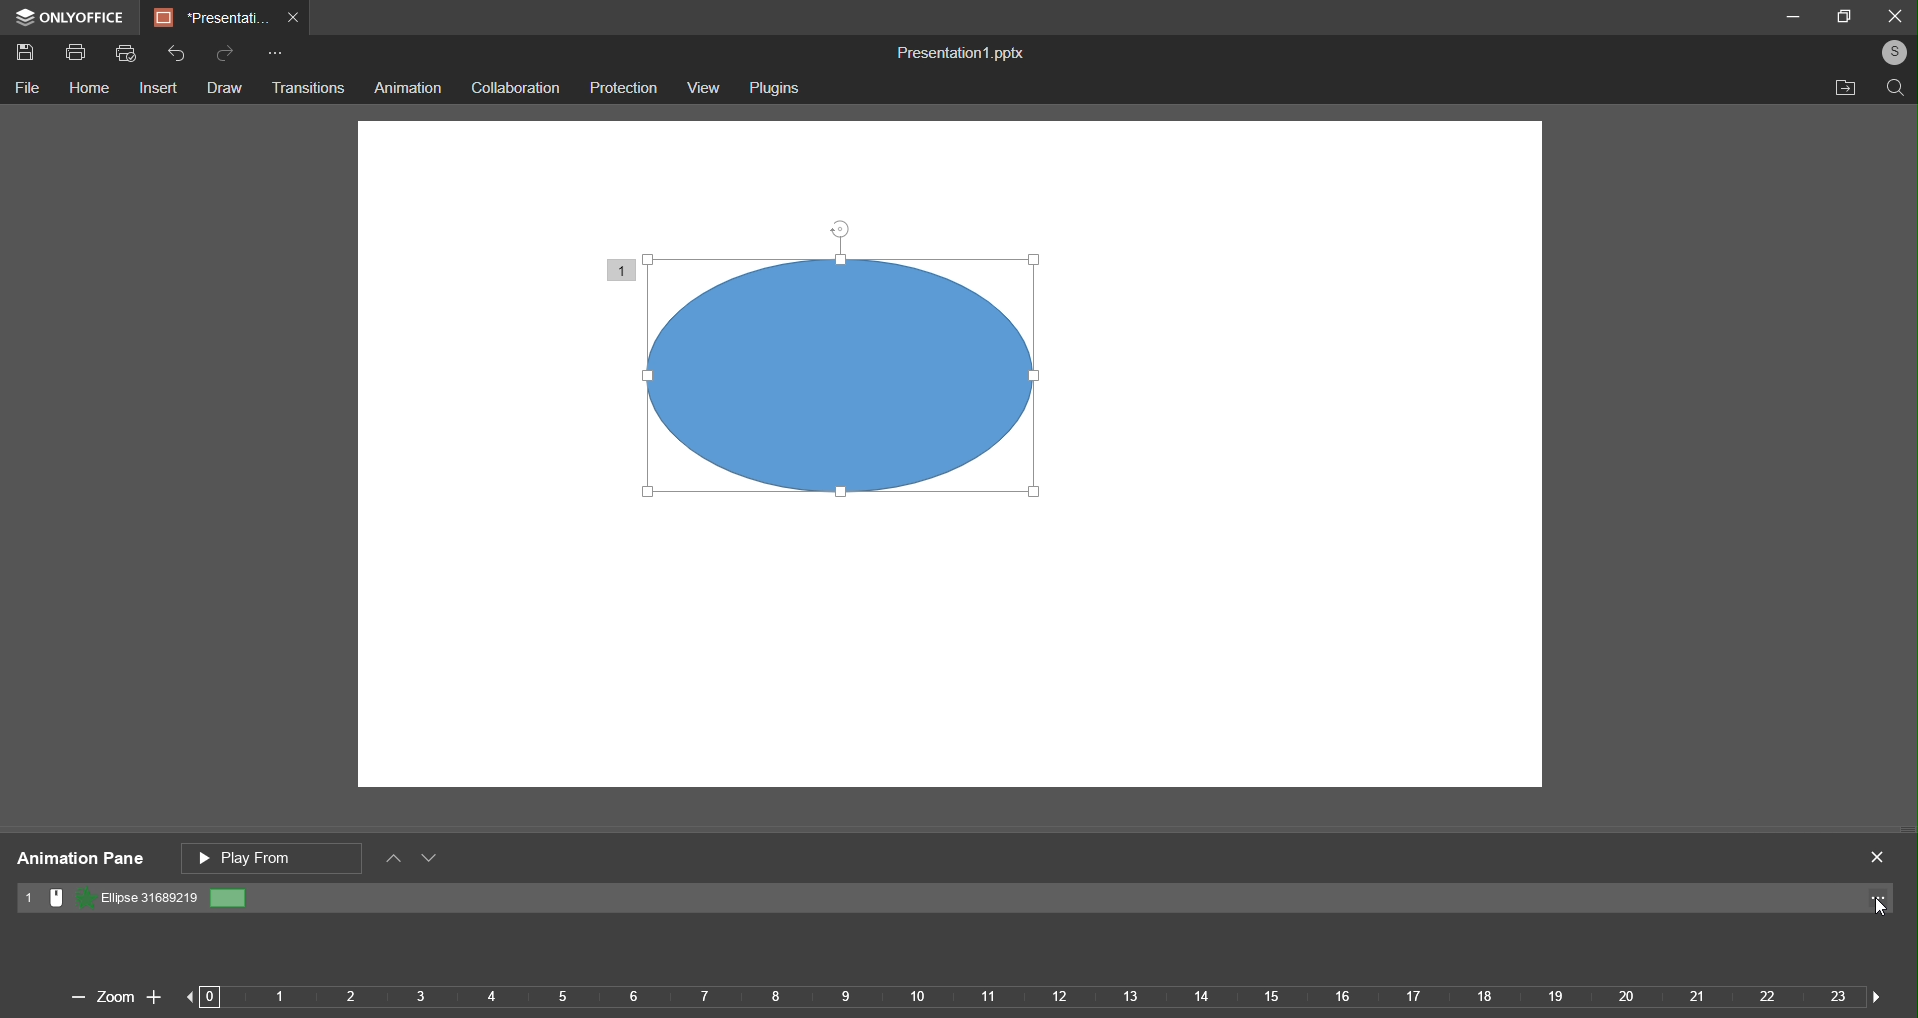  Describe the element at coordinates (88, 90) in the screenshot. I see `Home` at that location.